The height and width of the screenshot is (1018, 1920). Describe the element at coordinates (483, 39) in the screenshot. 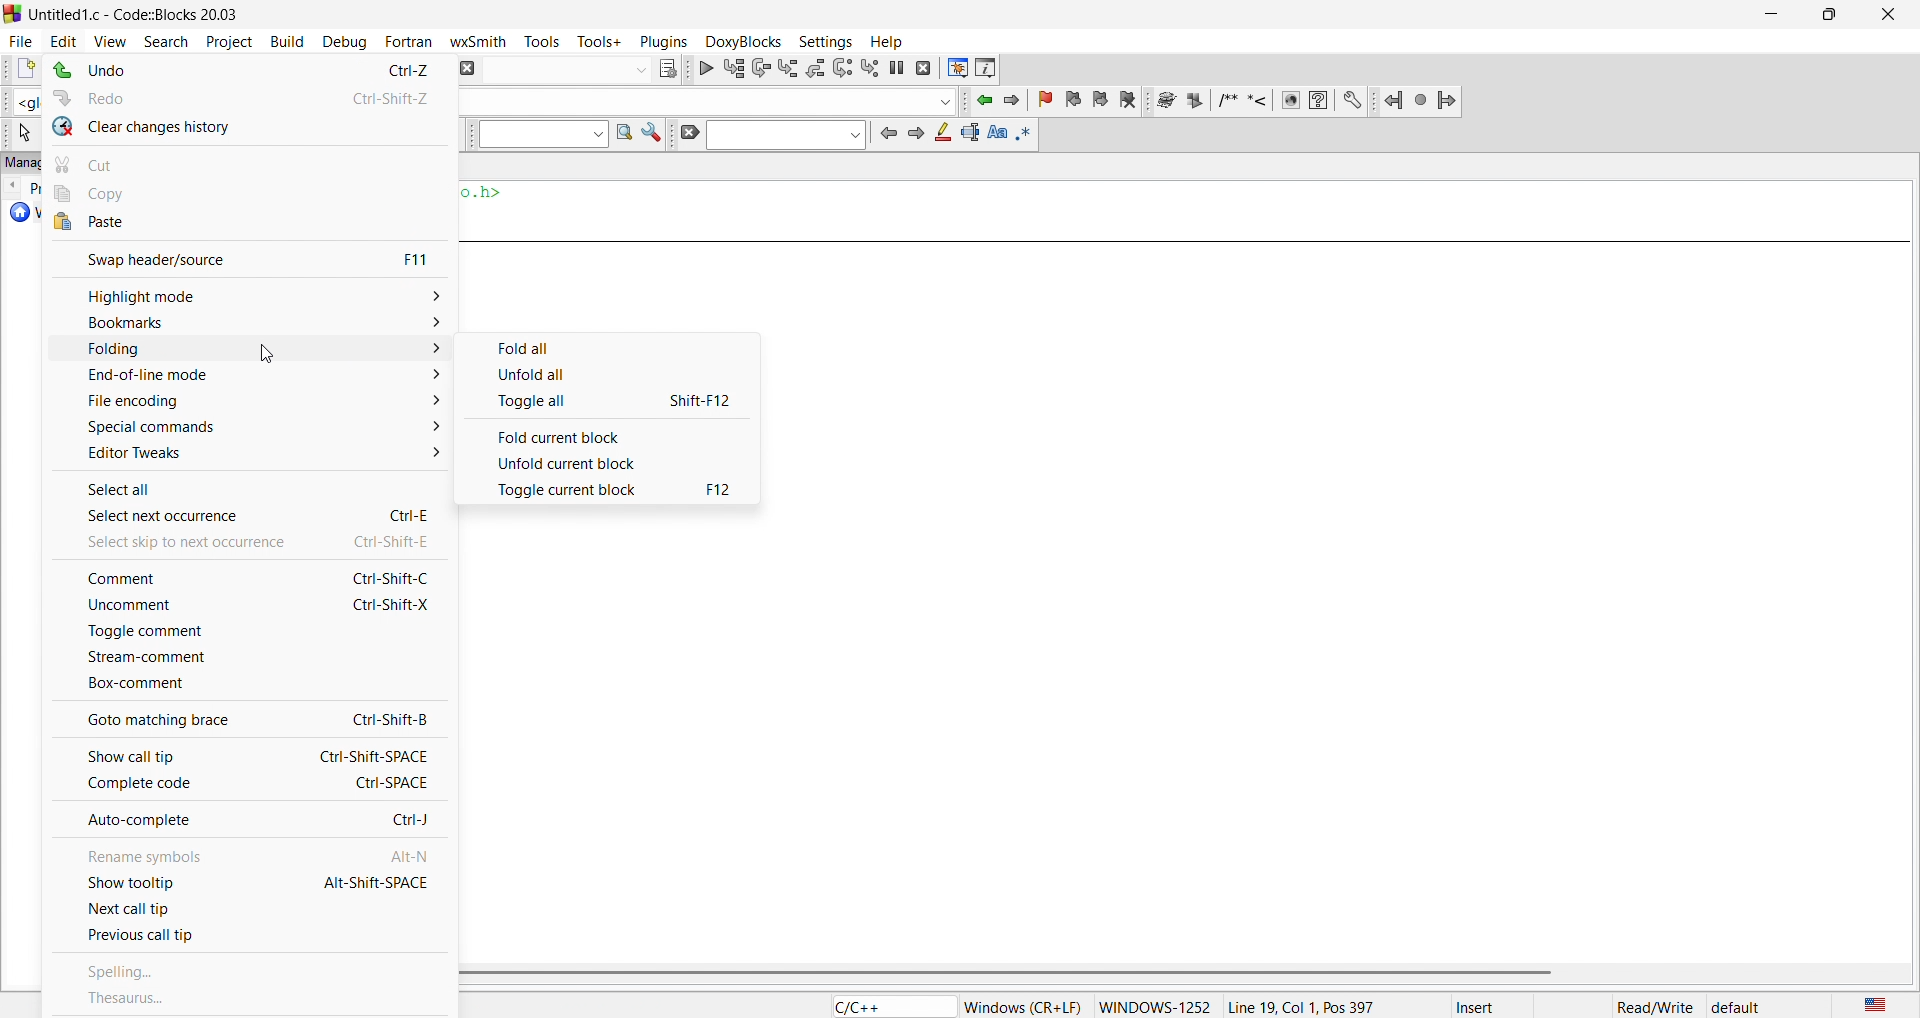

I see `wxsmith` at that location.